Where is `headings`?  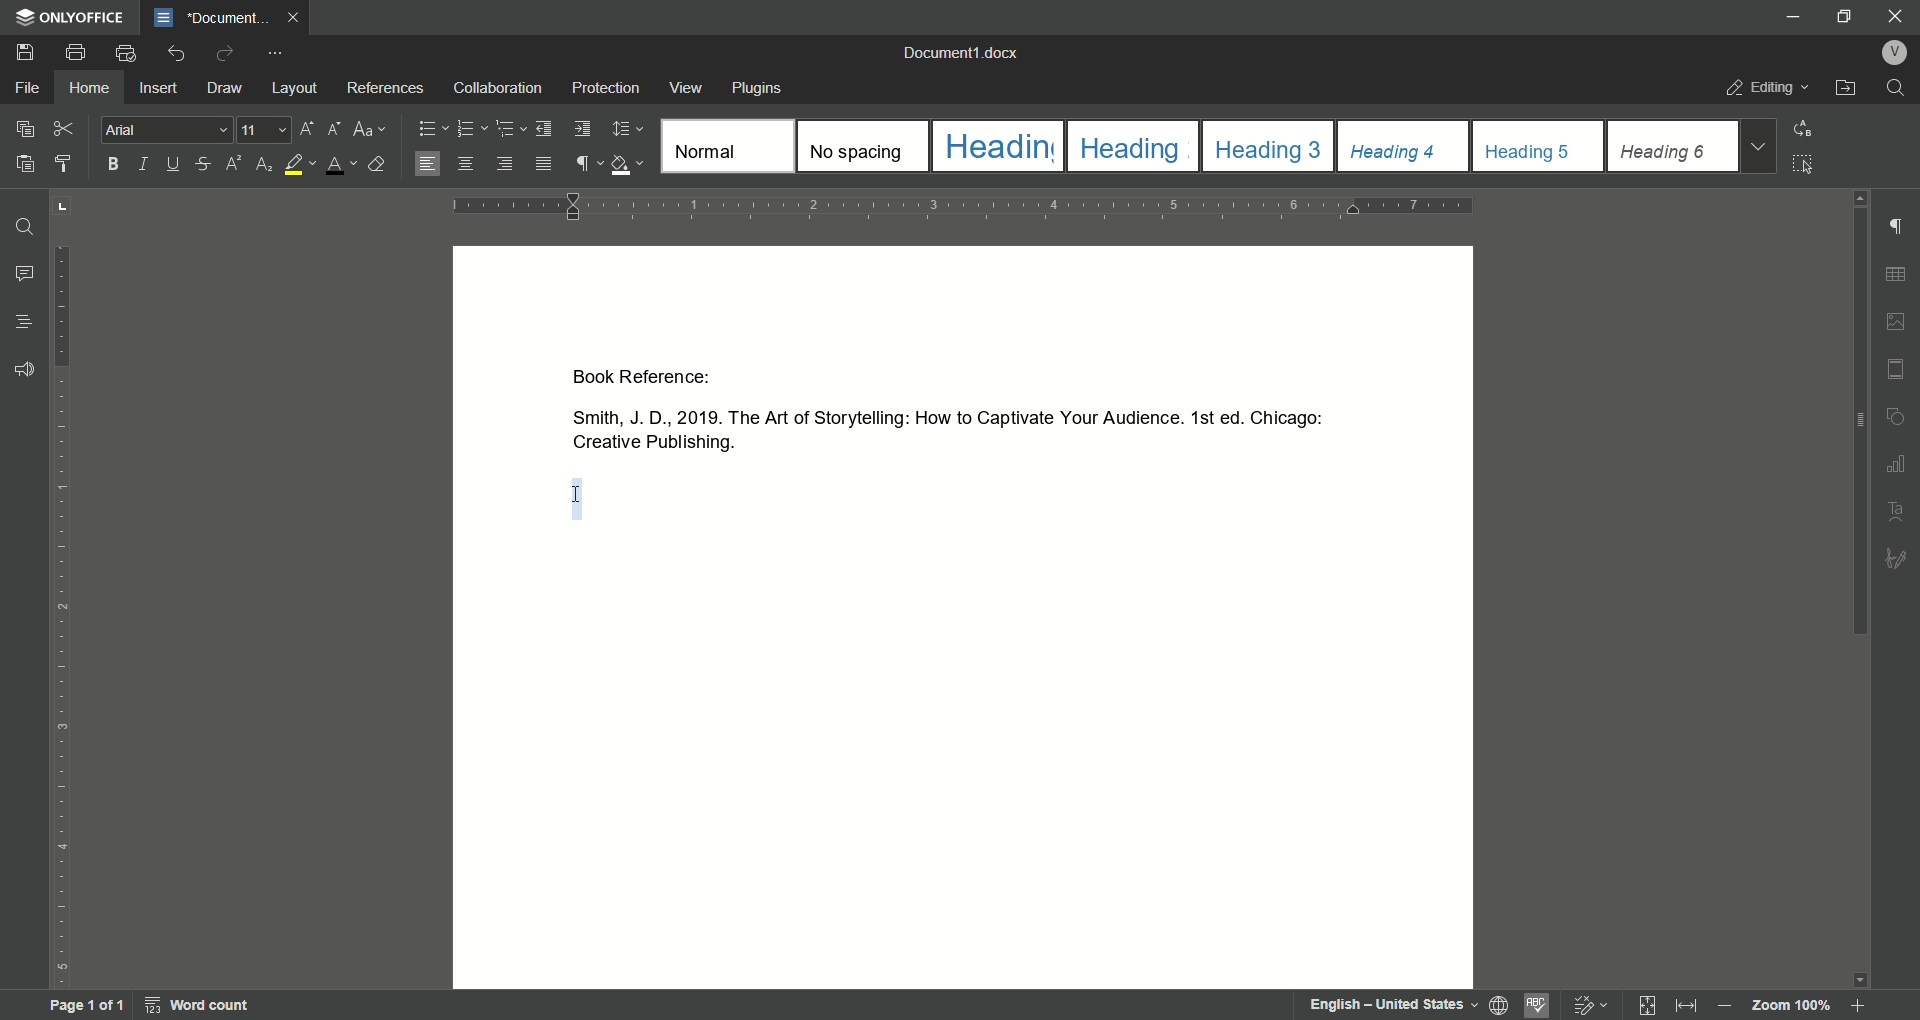 headings is located at coordinates (725, 147).